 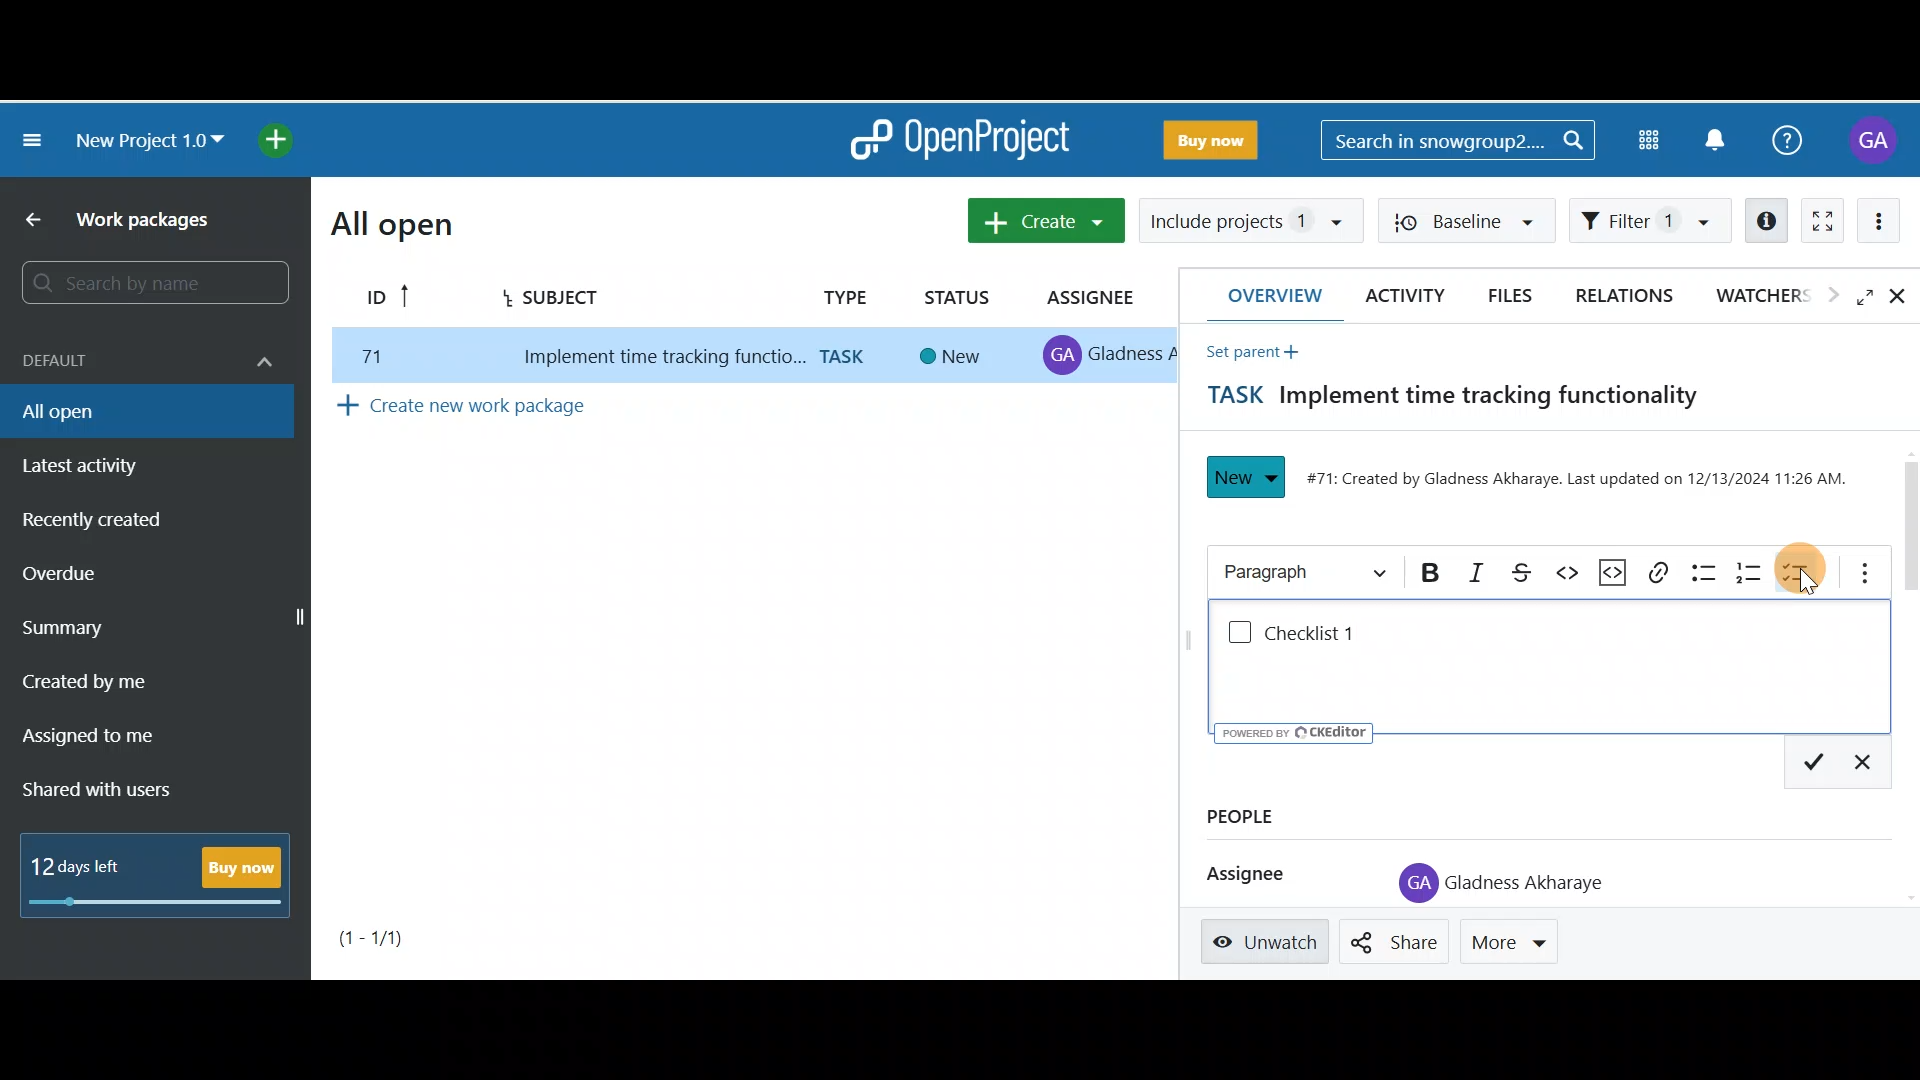 What do you see at coordinates (1400, 295) in the screenshot?
I see `Activity` at bounding box center [1400, 295].